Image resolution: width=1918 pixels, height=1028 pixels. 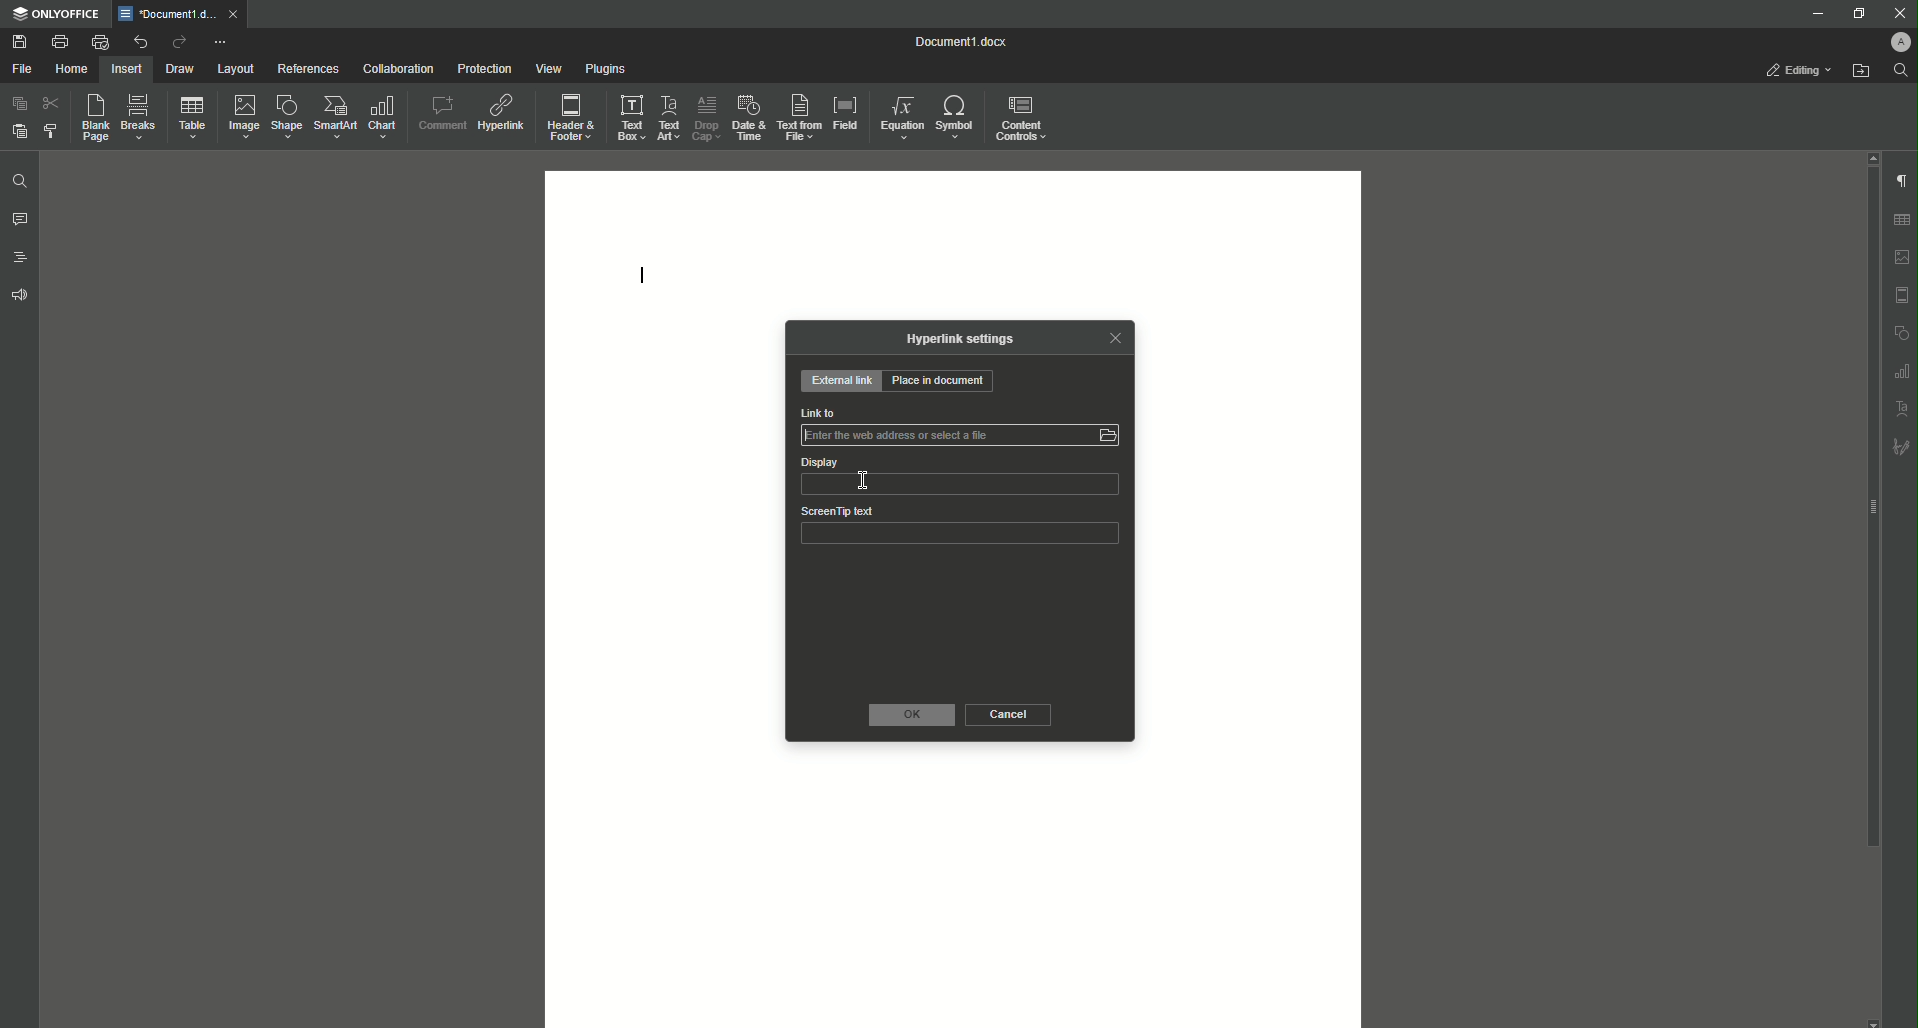 I want to click on Chart, so click(x=381, y=118).